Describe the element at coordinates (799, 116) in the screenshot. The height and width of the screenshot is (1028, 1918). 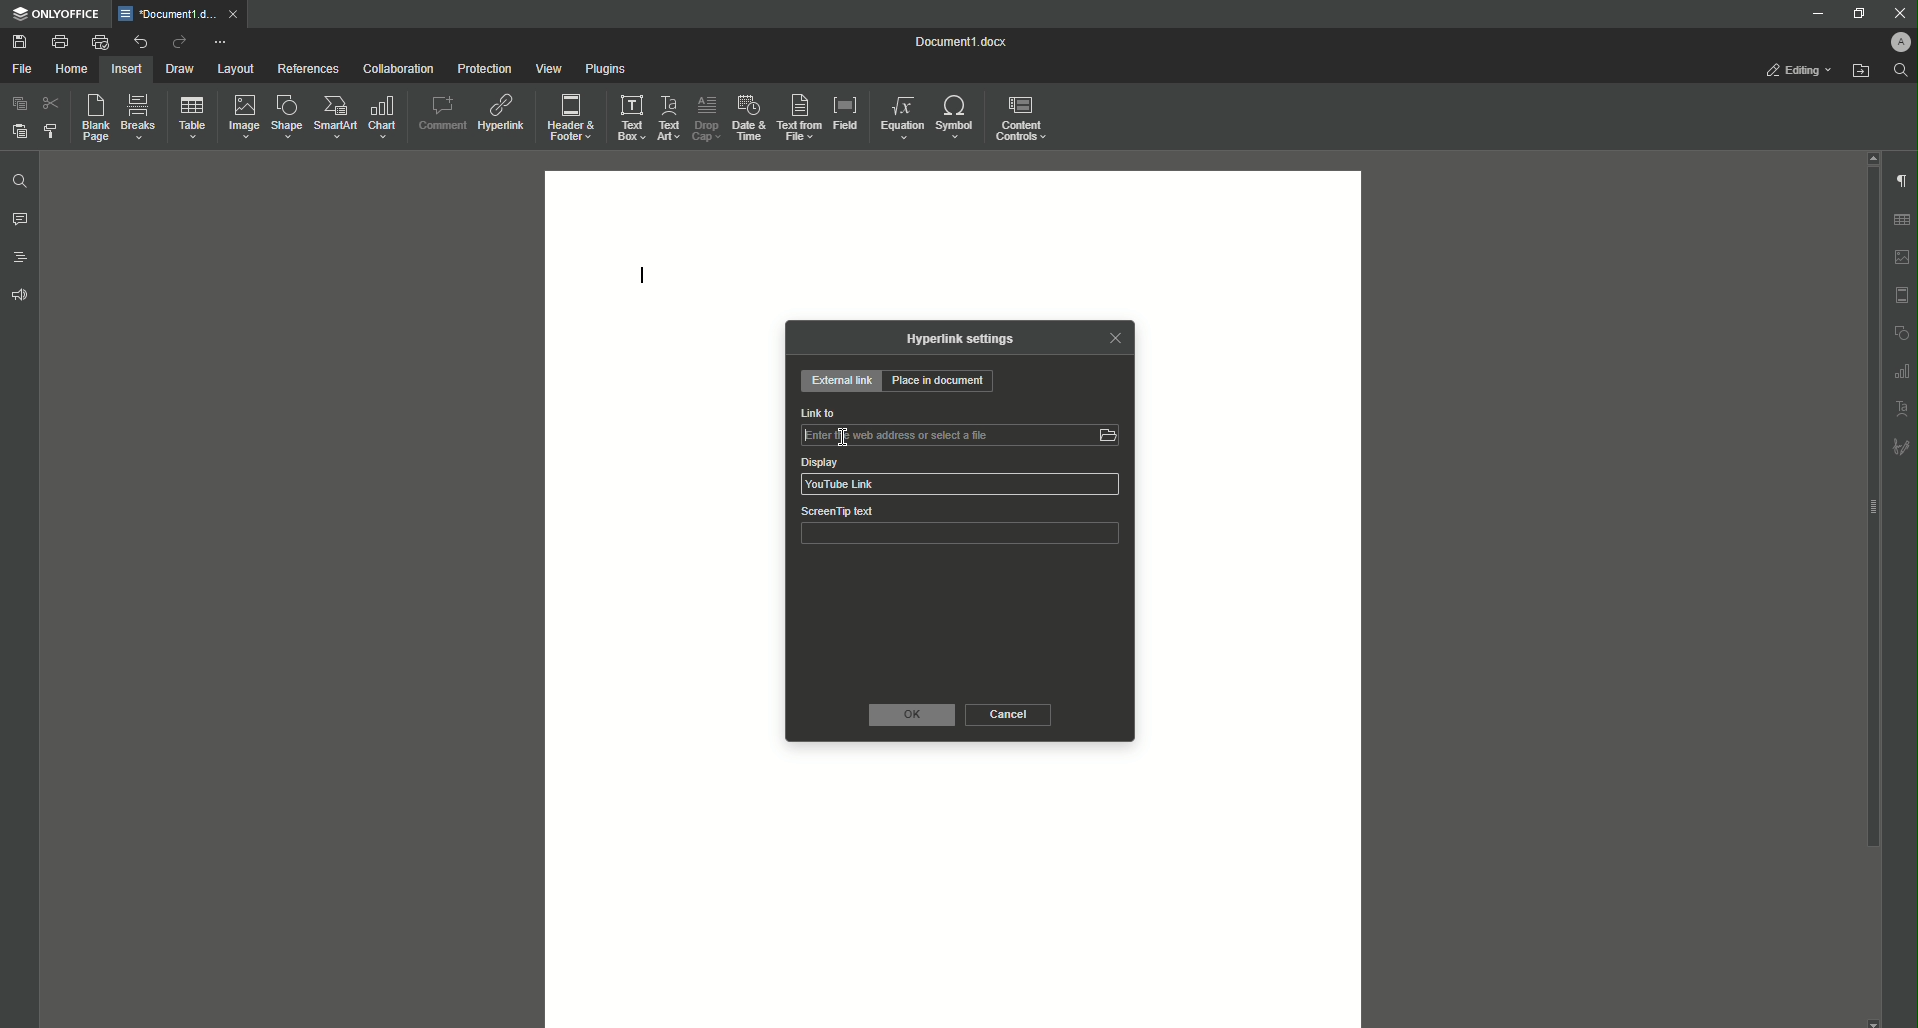
I see `Text From File` at that location.